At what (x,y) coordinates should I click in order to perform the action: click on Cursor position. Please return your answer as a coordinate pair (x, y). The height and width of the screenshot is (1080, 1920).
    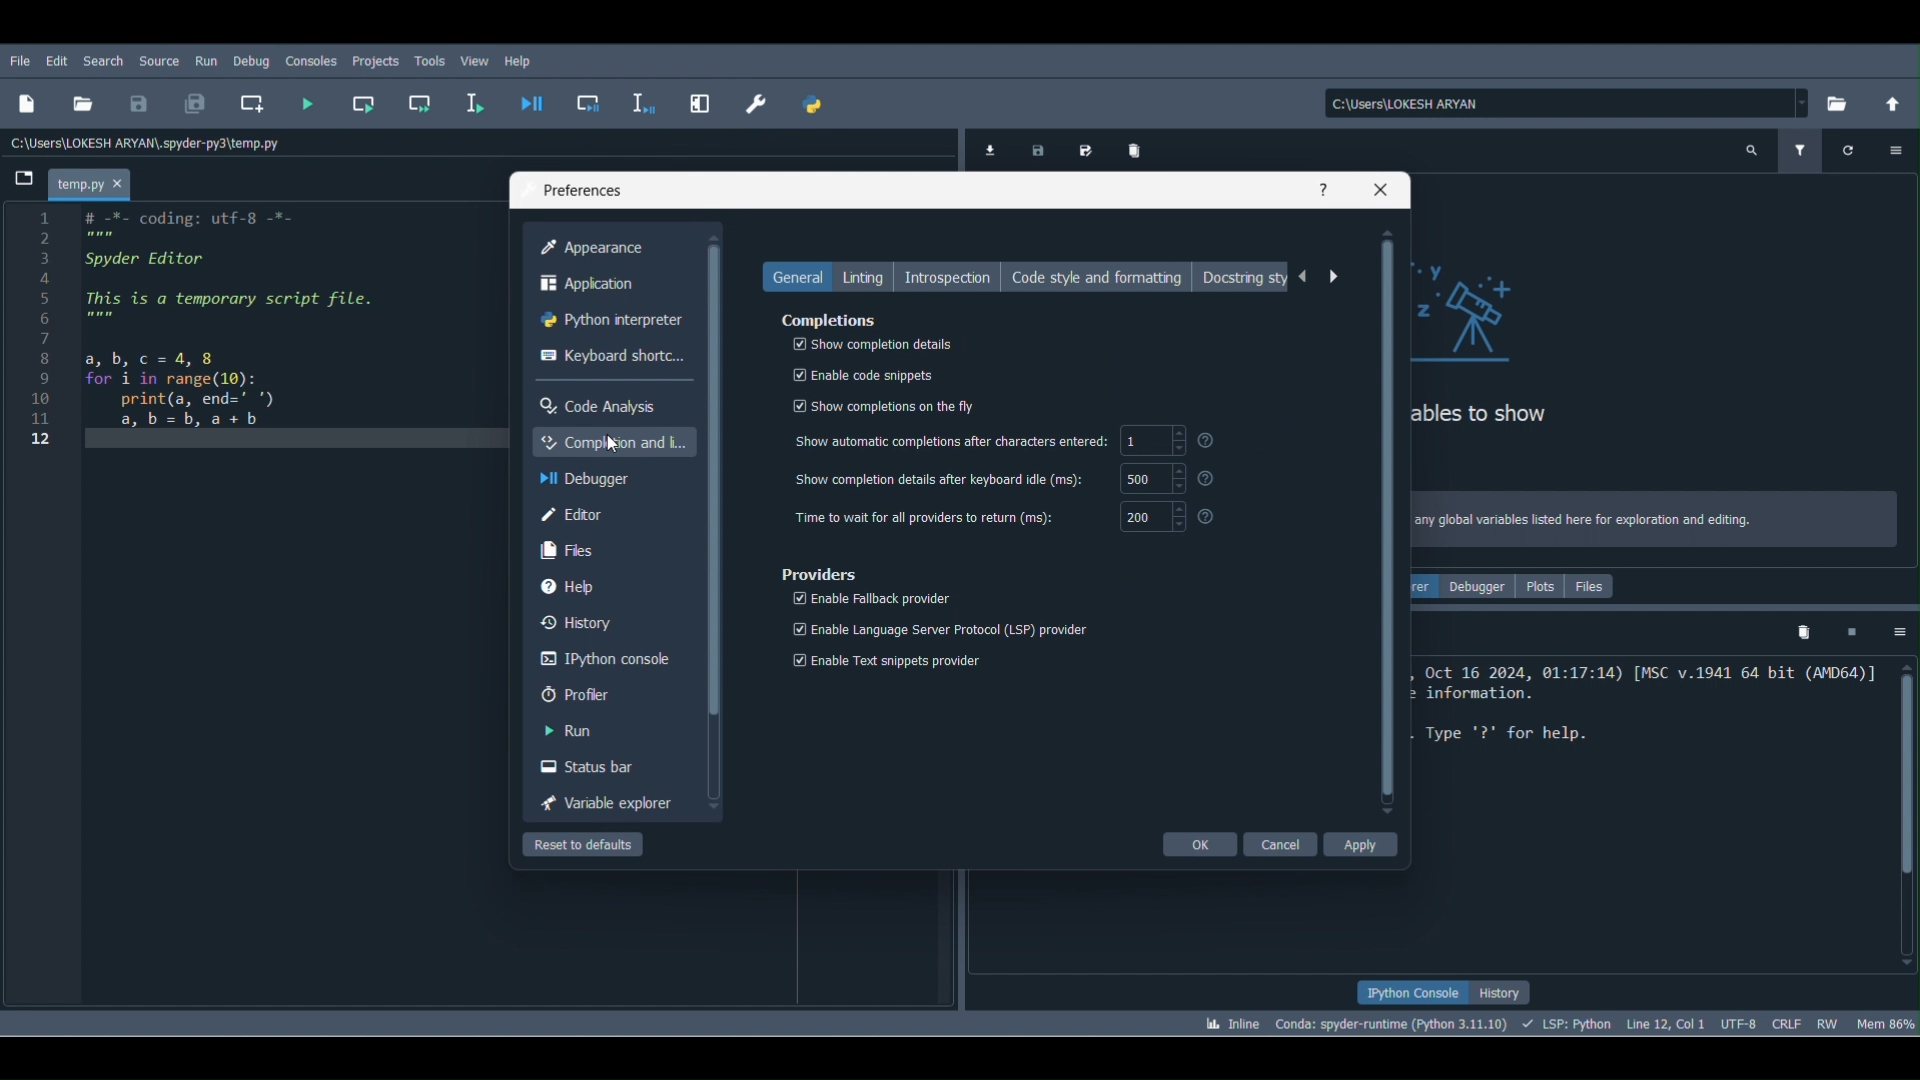
    Looking at the image, I should click on (1669, 1021).